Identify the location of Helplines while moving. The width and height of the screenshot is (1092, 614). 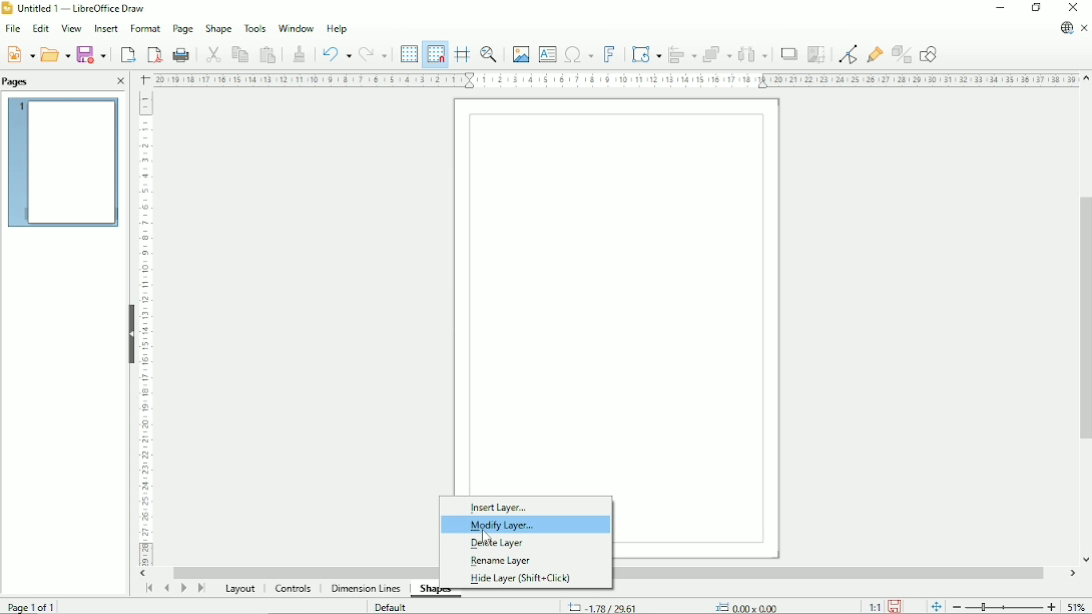
(461, 53).